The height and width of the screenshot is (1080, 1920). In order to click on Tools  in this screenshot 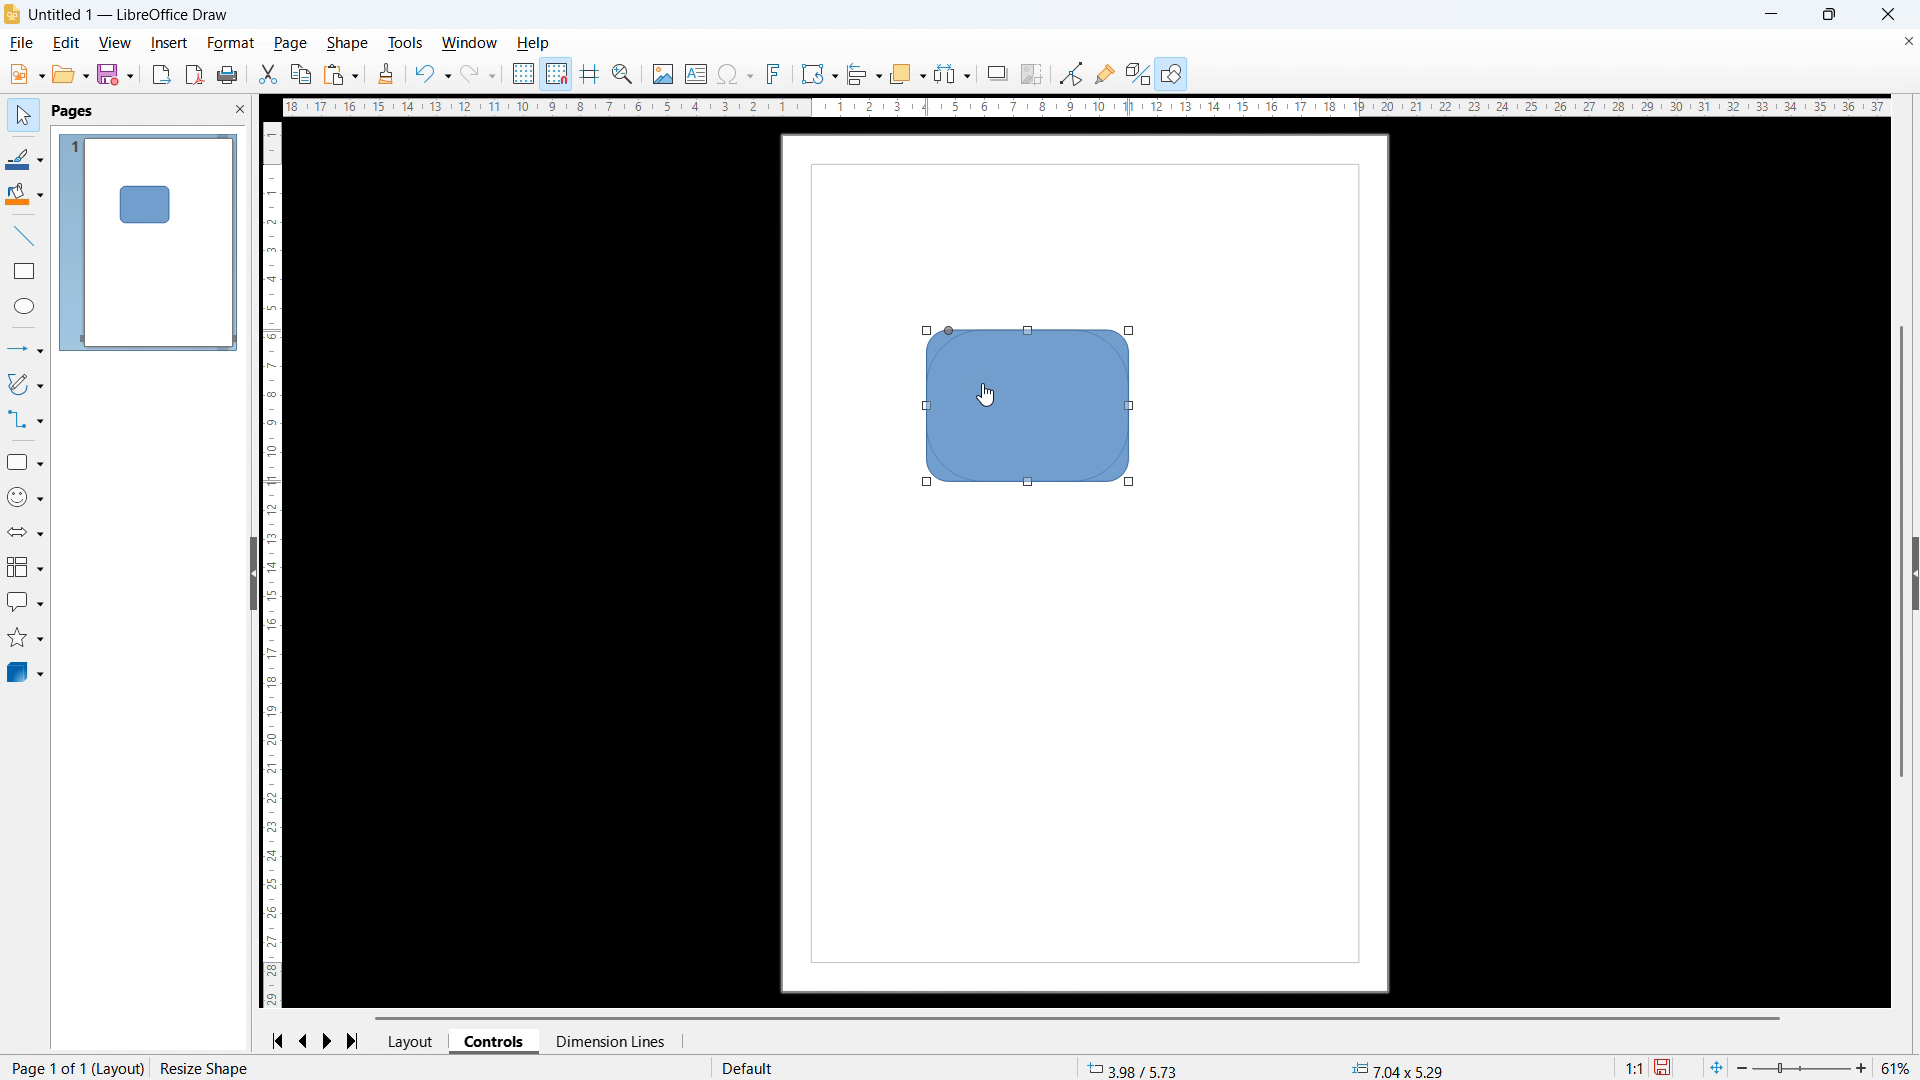, I will do `click(406, 42)`.